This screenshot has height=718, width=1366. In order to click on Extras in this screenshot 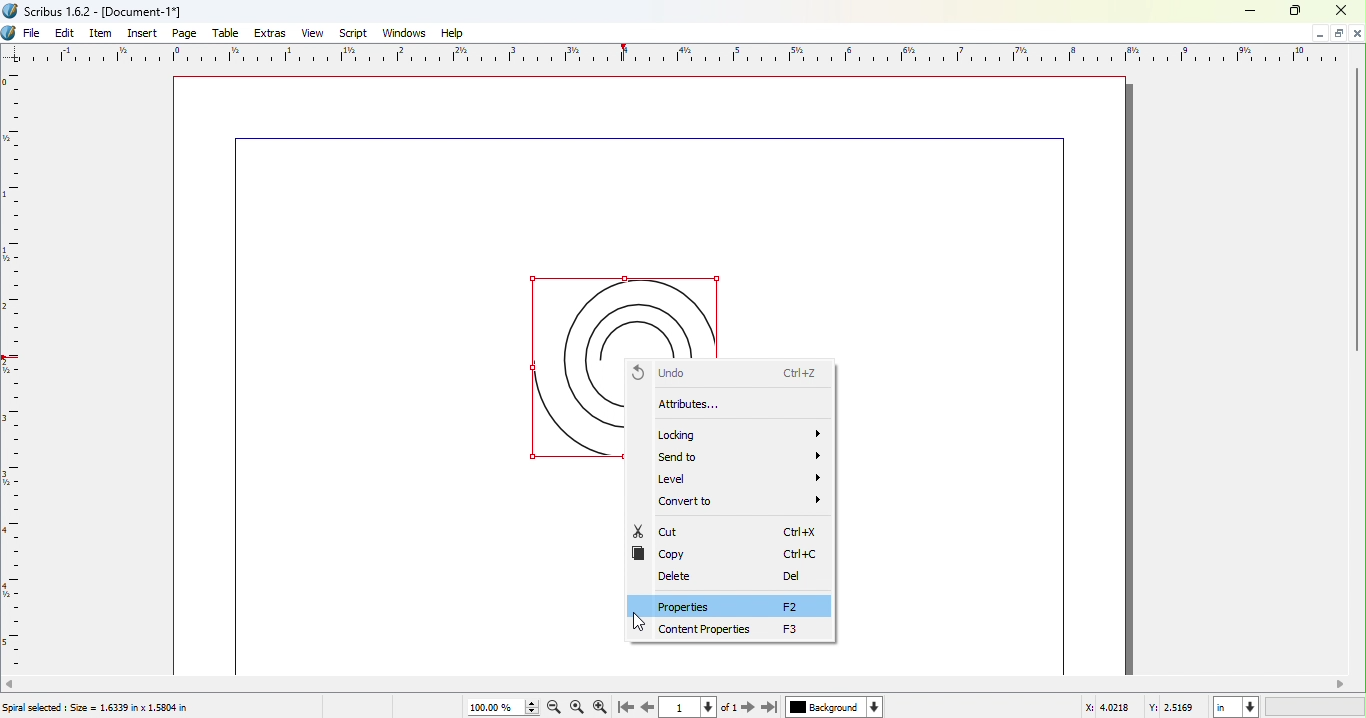, I will do `click(273, 34)`.